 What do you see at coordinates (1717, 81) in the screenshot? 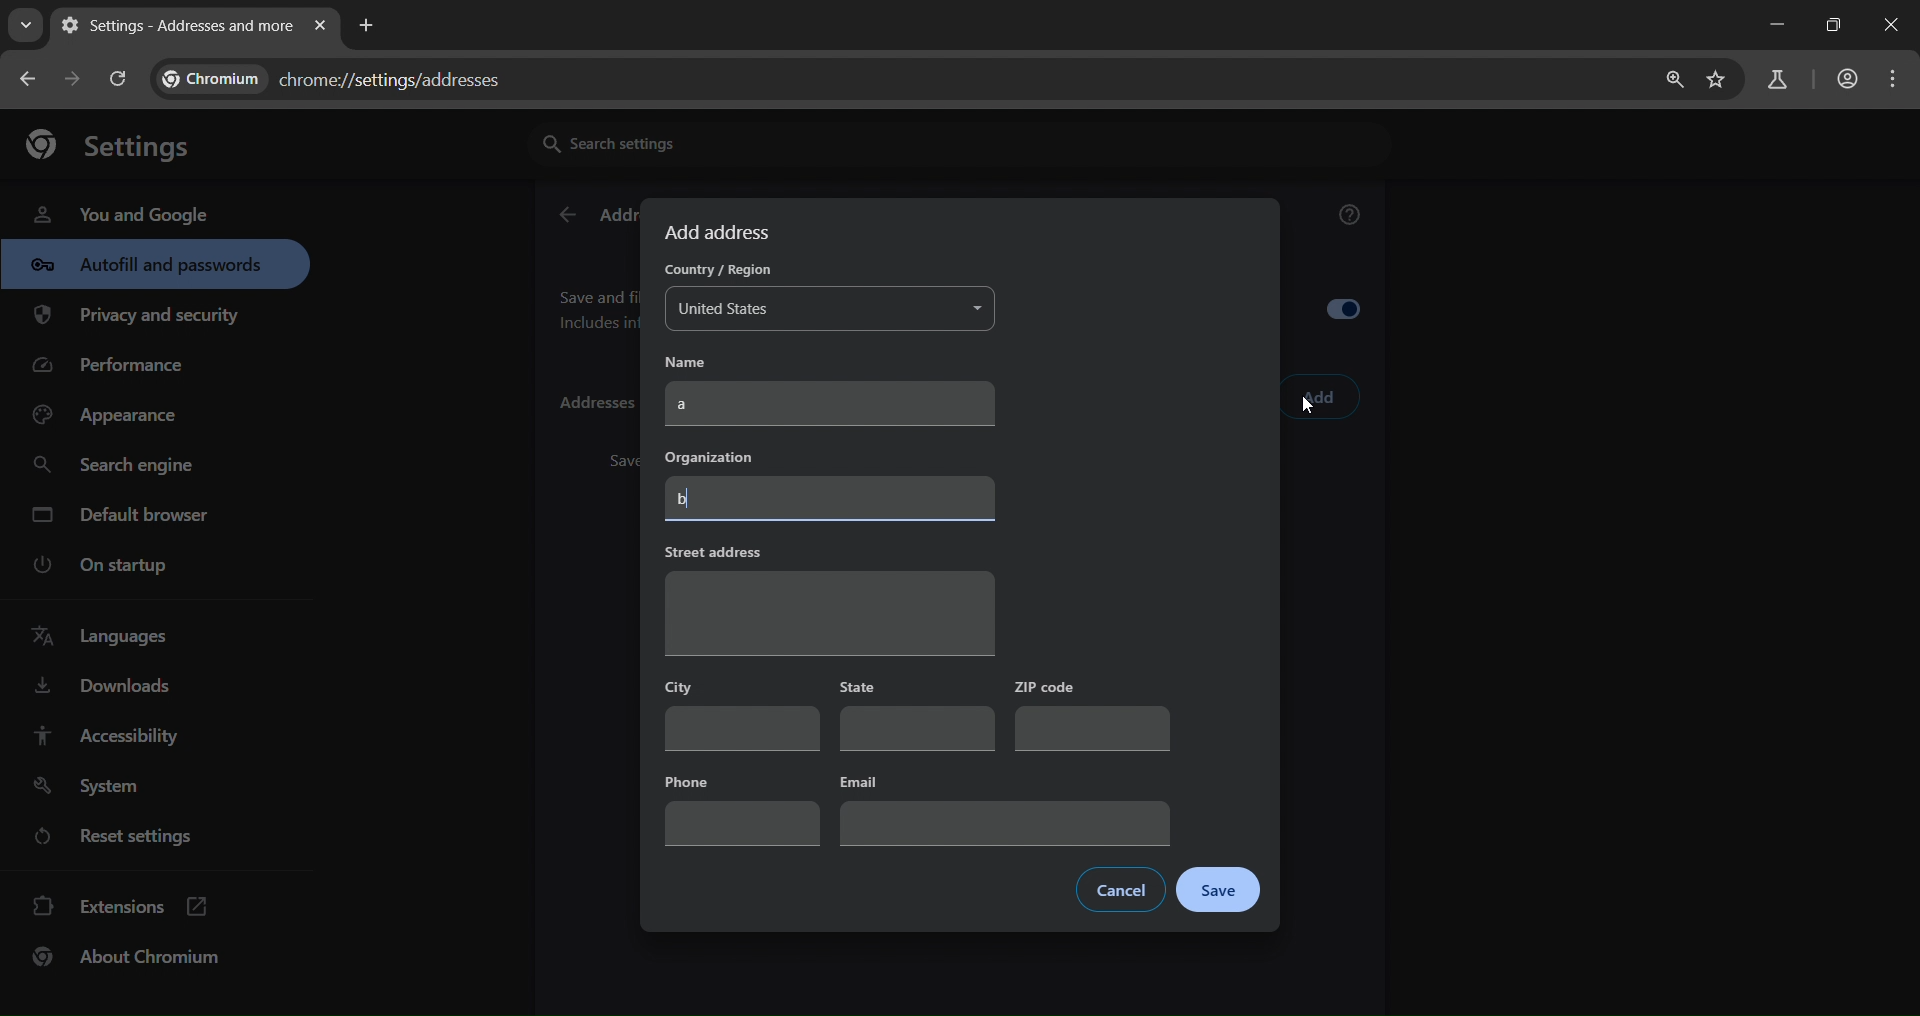
I see `bookmark page` at bounding box center [1717, 81].